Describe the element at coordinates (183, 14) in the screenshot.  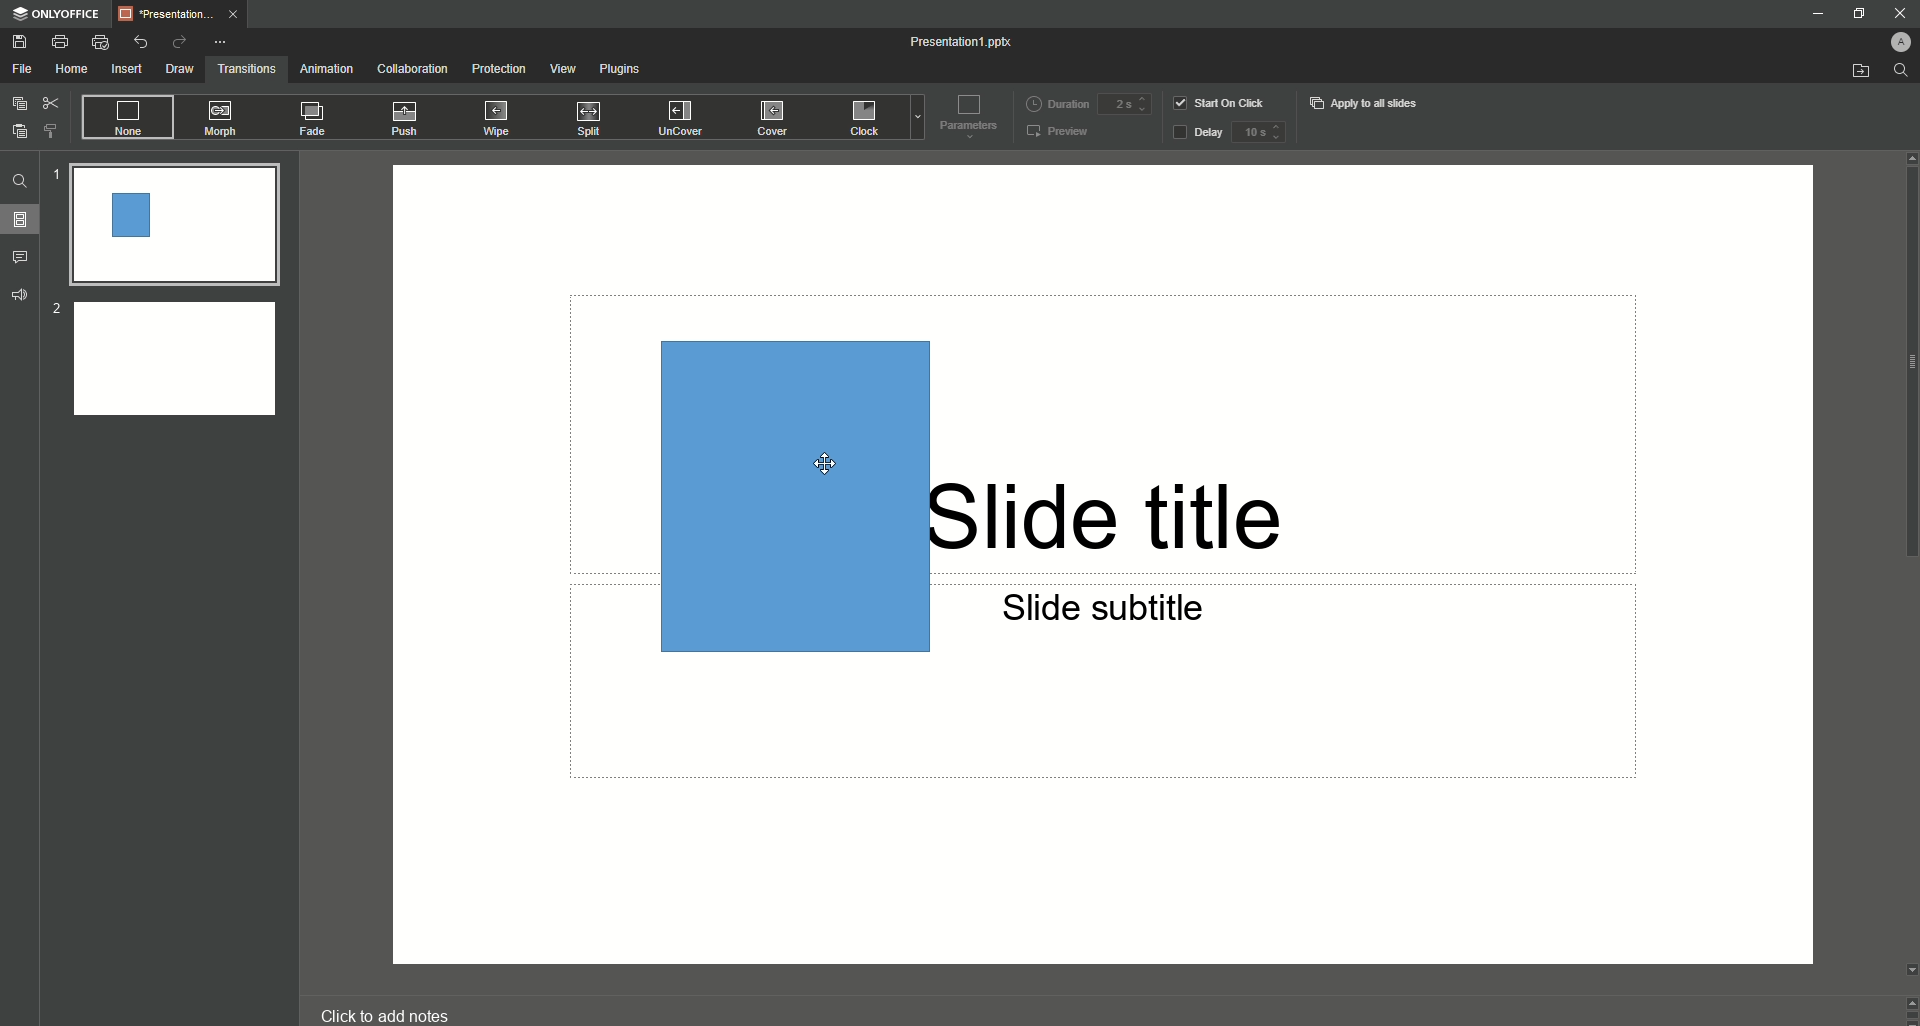
I see `Tab 1` at that location.